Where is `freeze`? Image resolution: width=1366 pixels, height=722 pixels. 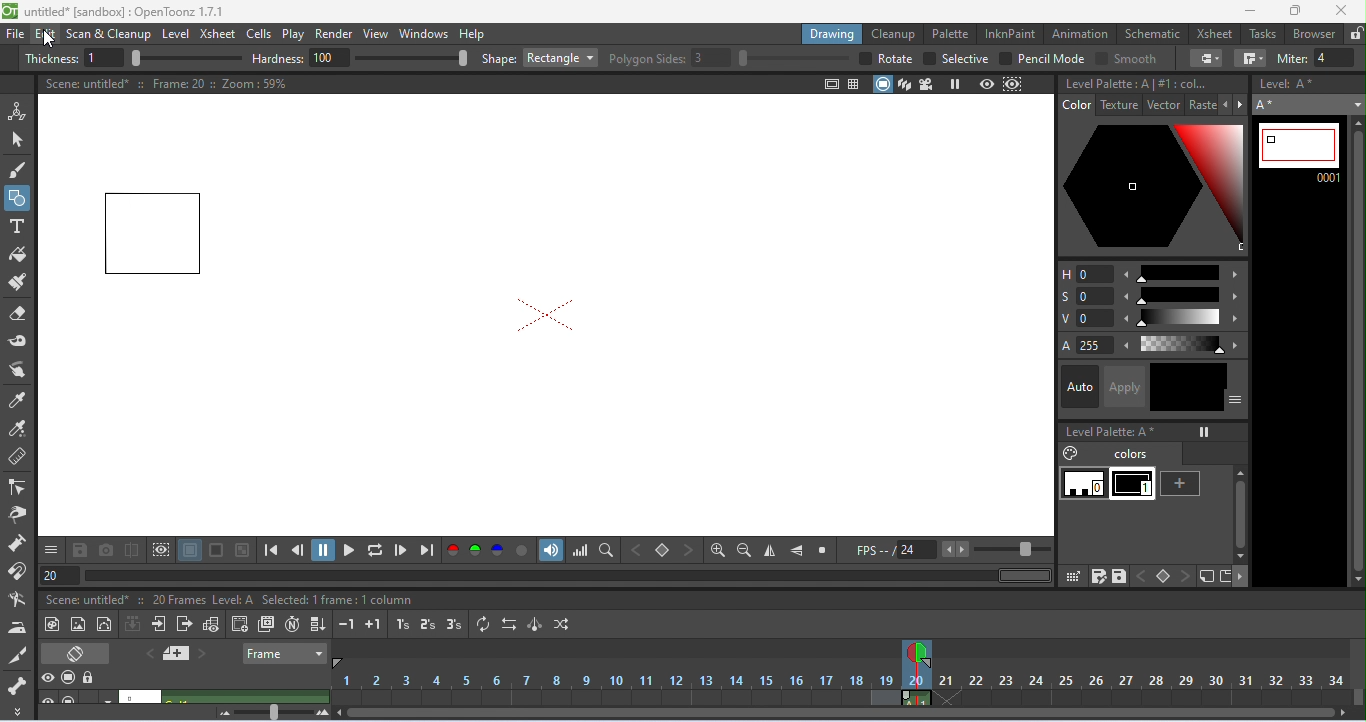 freeze is located at coordinates (954, 84).